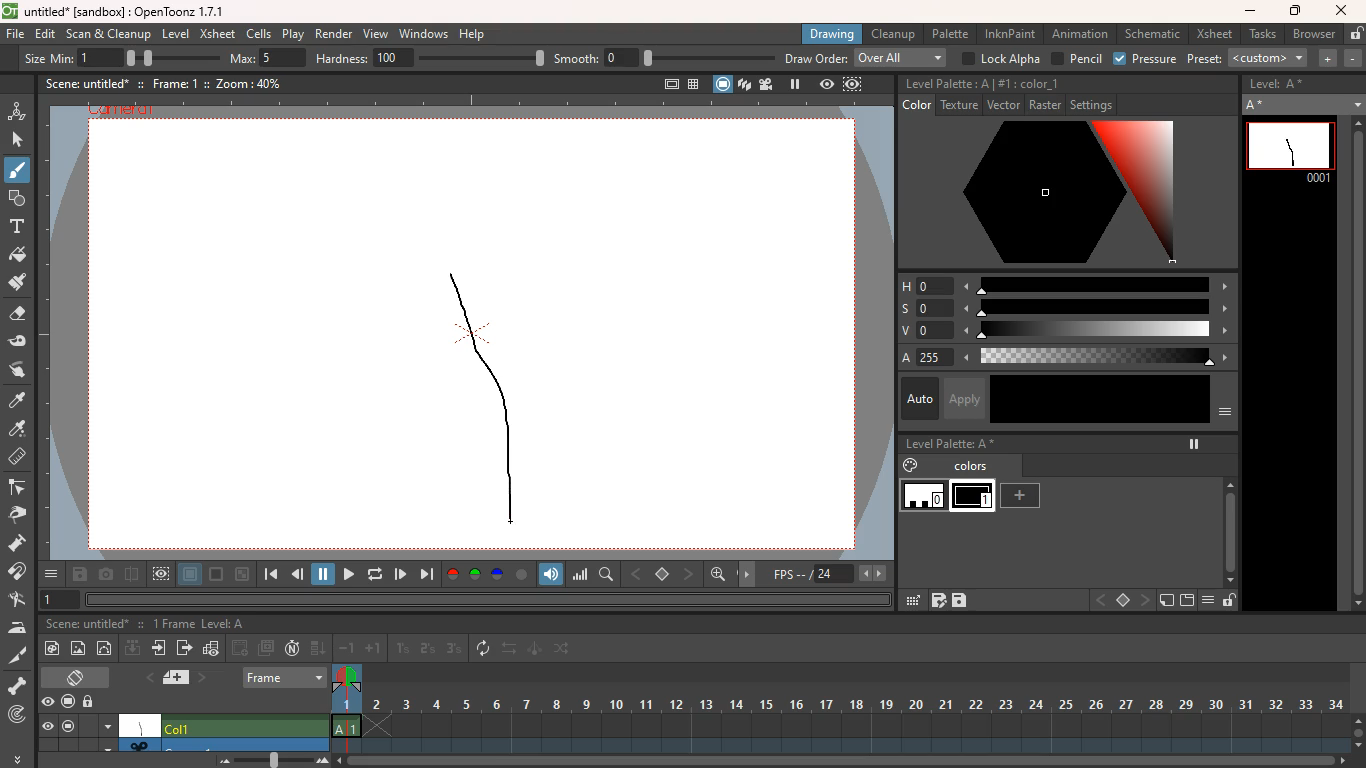 The width and height of the screenshot is (1366, 768). What do you see at coordinates (426, 575) in the screenshot?
I see `forward` at bounding box center [426, 575].